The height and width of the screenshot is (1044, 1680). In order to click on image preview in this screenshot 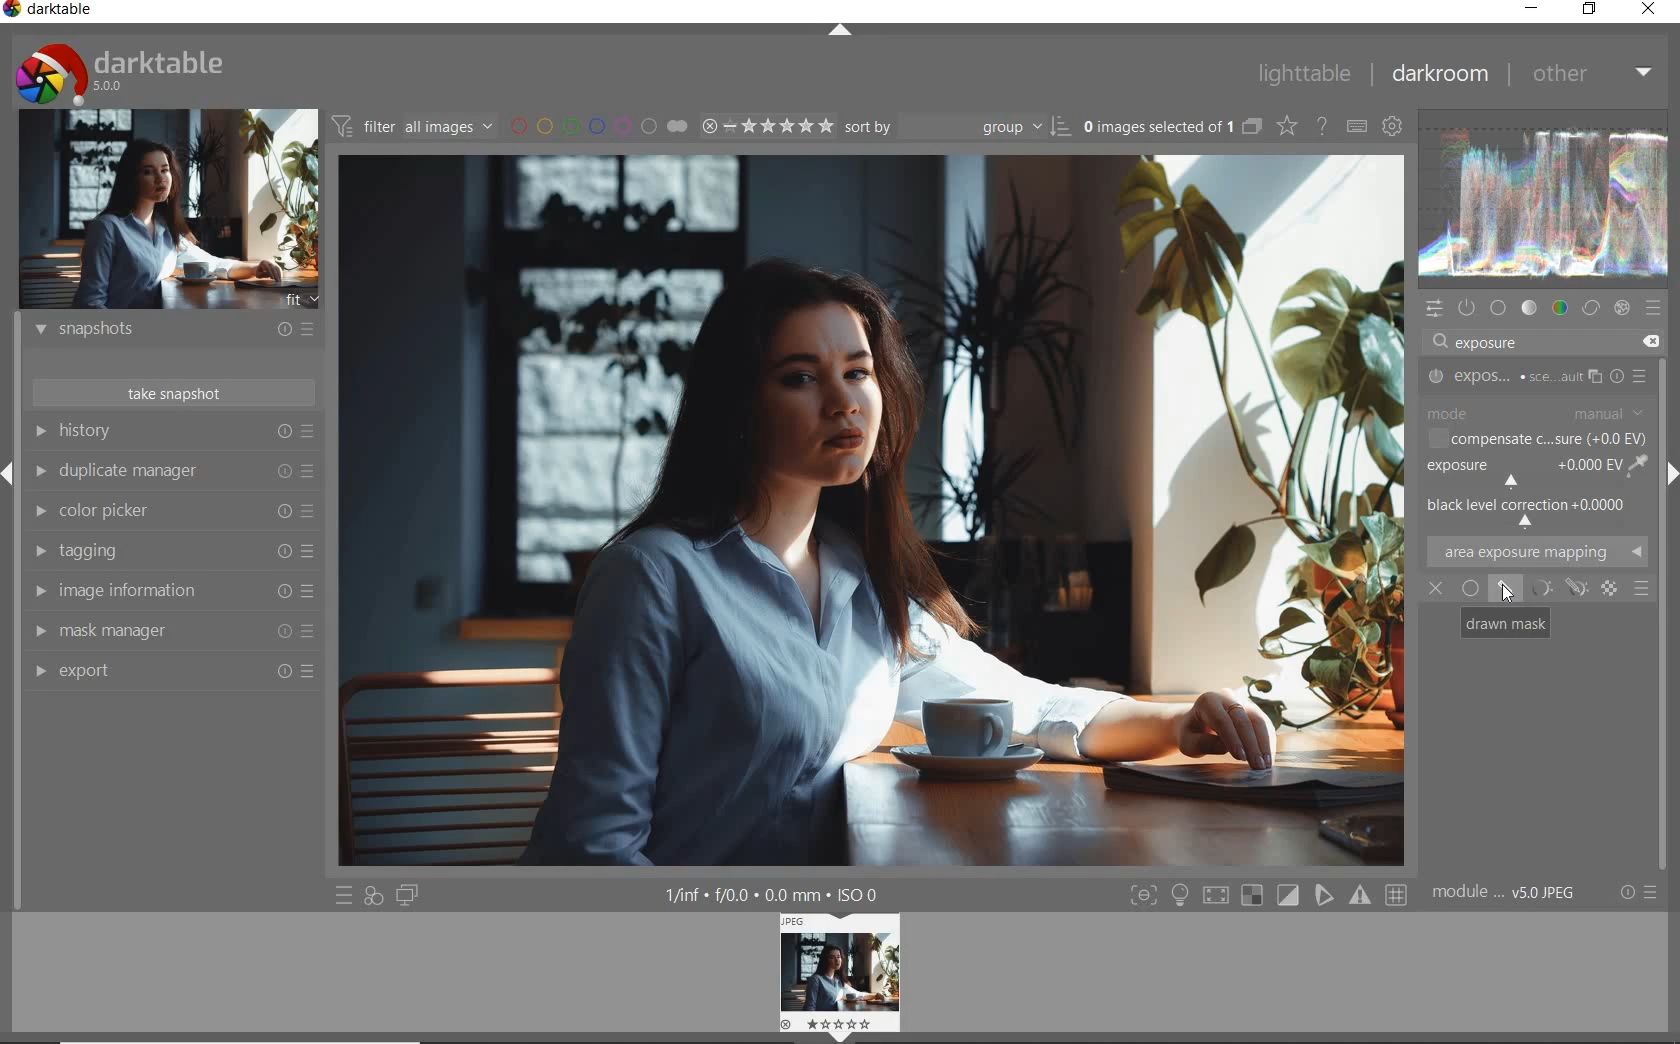, I will do `click(836, 977)`.